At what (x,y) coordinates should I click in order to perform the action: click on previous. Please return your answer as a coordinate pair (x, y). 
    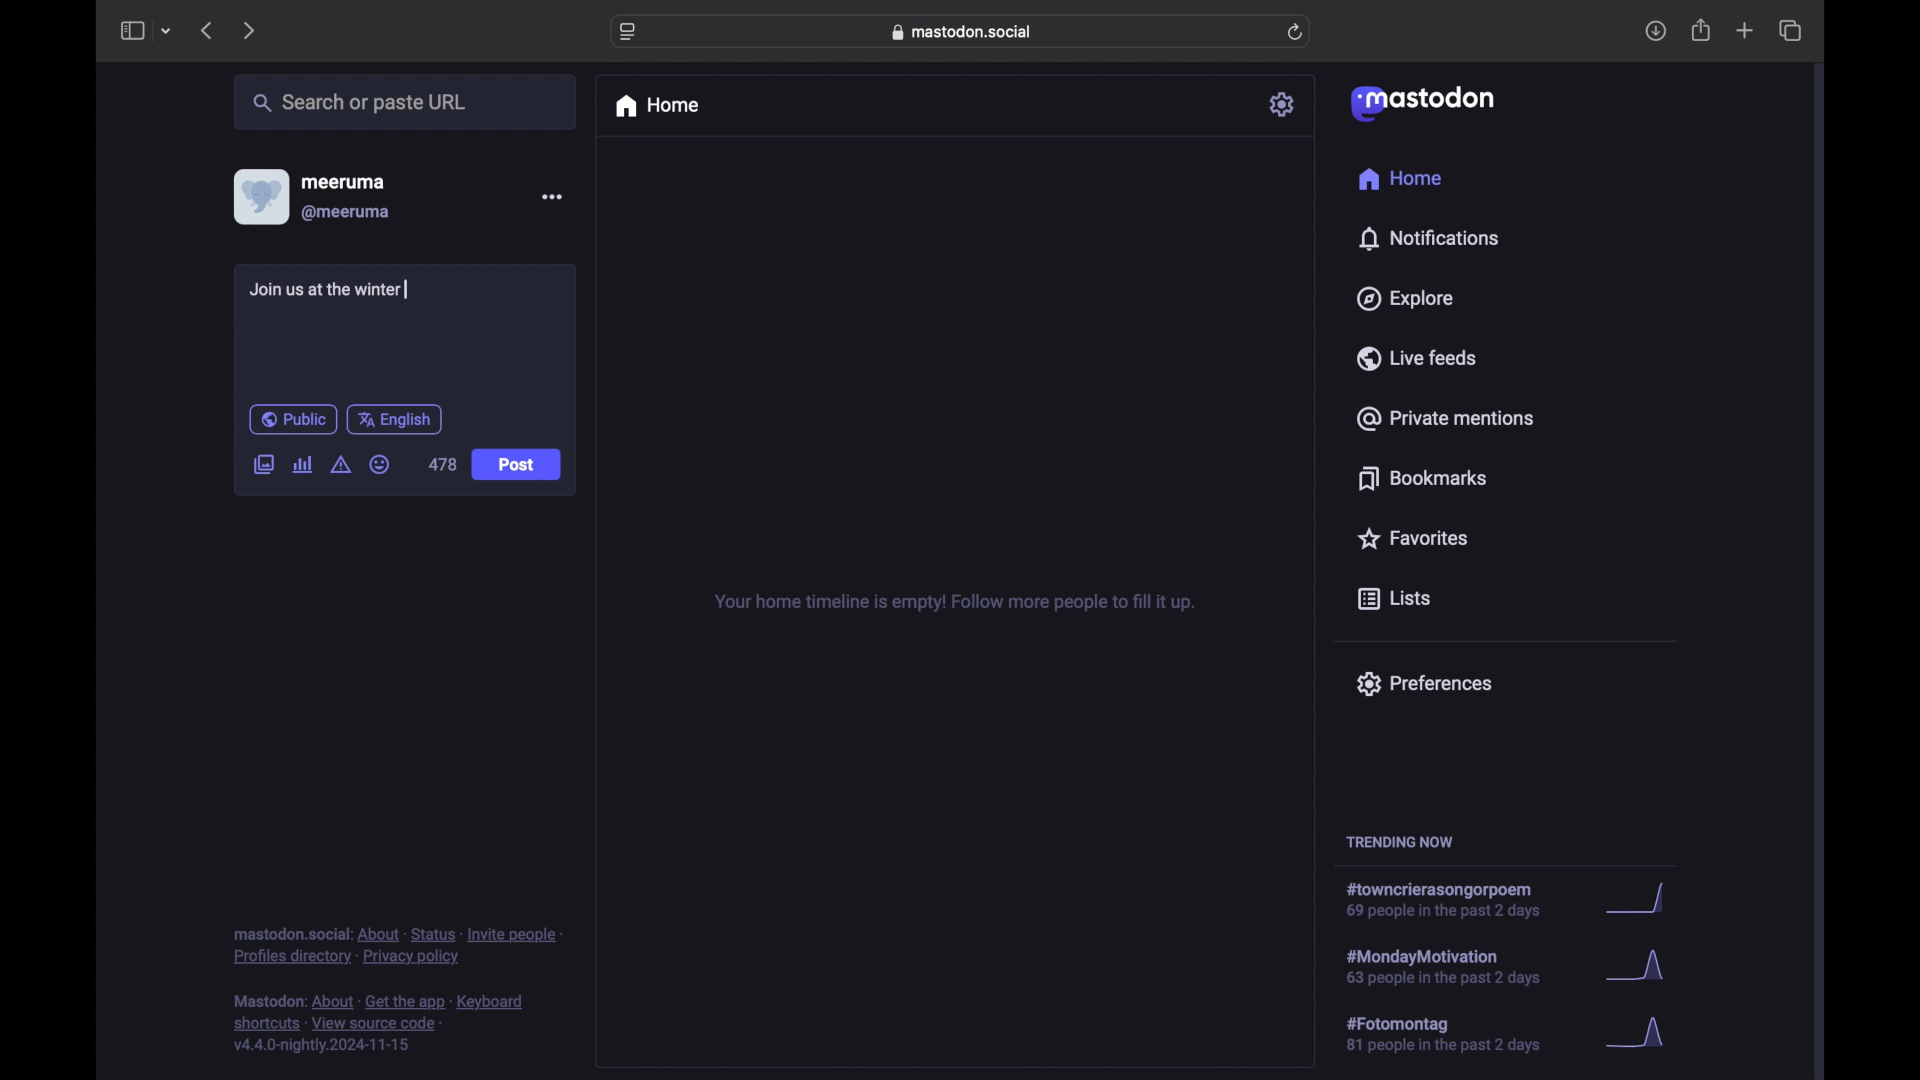
    Looking at the image, I should click on (206, 30).